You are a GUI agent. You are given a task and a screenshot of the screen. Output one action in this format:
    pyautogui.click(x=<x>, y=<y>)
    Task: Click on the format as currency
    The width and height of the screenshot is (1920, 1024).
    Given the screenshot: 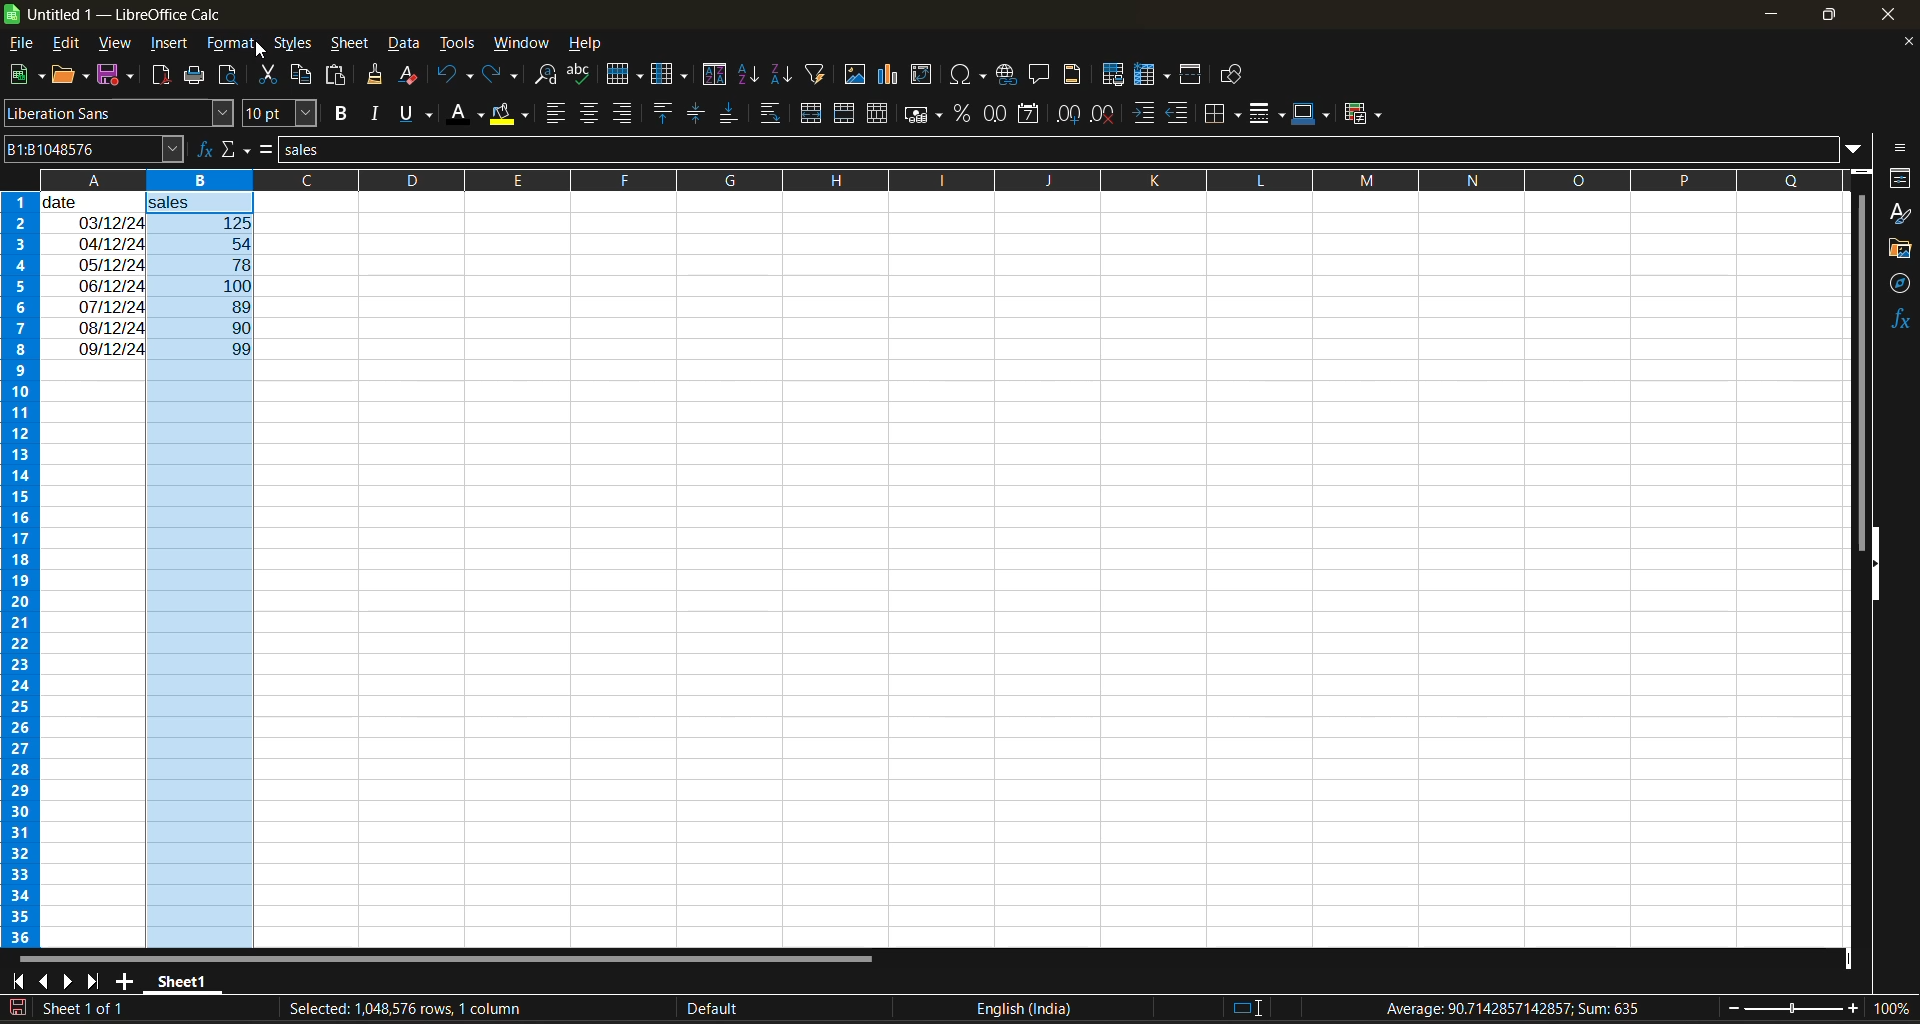 What is the action you would take?
    pyautogui.click(x=923, y=118)
    